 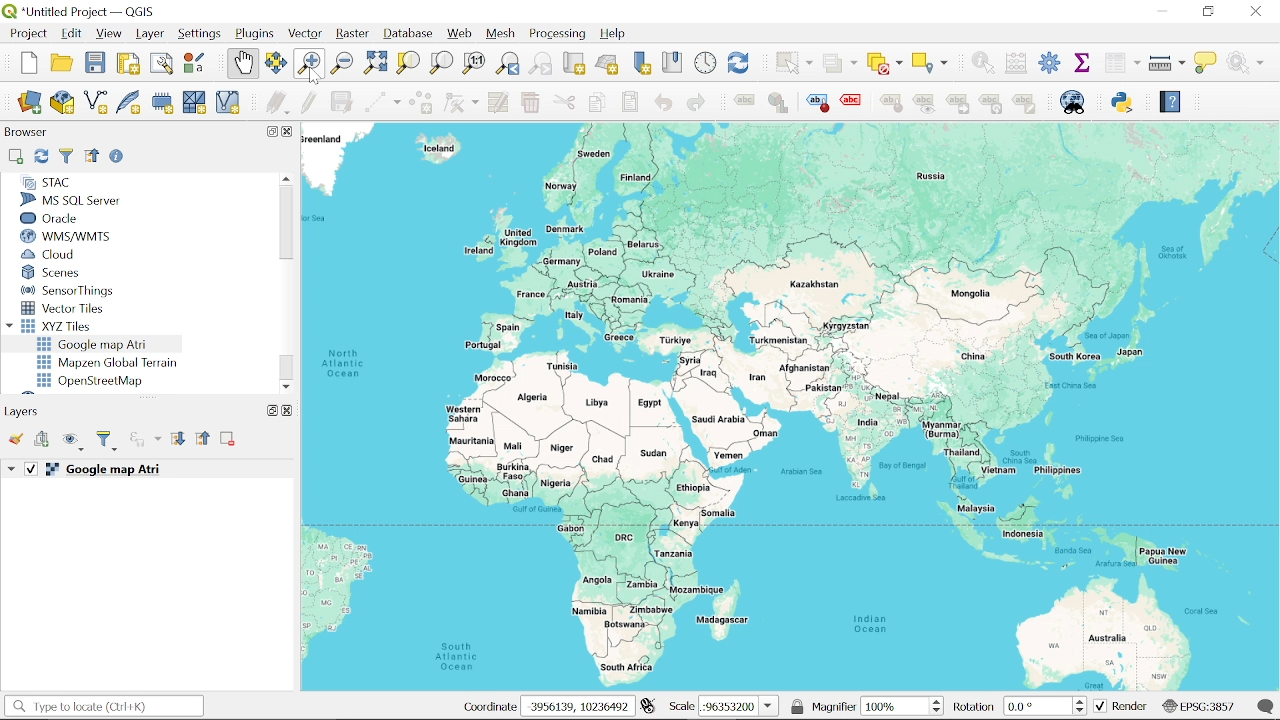 I want to click on Current window, so click(x=86, y=12).